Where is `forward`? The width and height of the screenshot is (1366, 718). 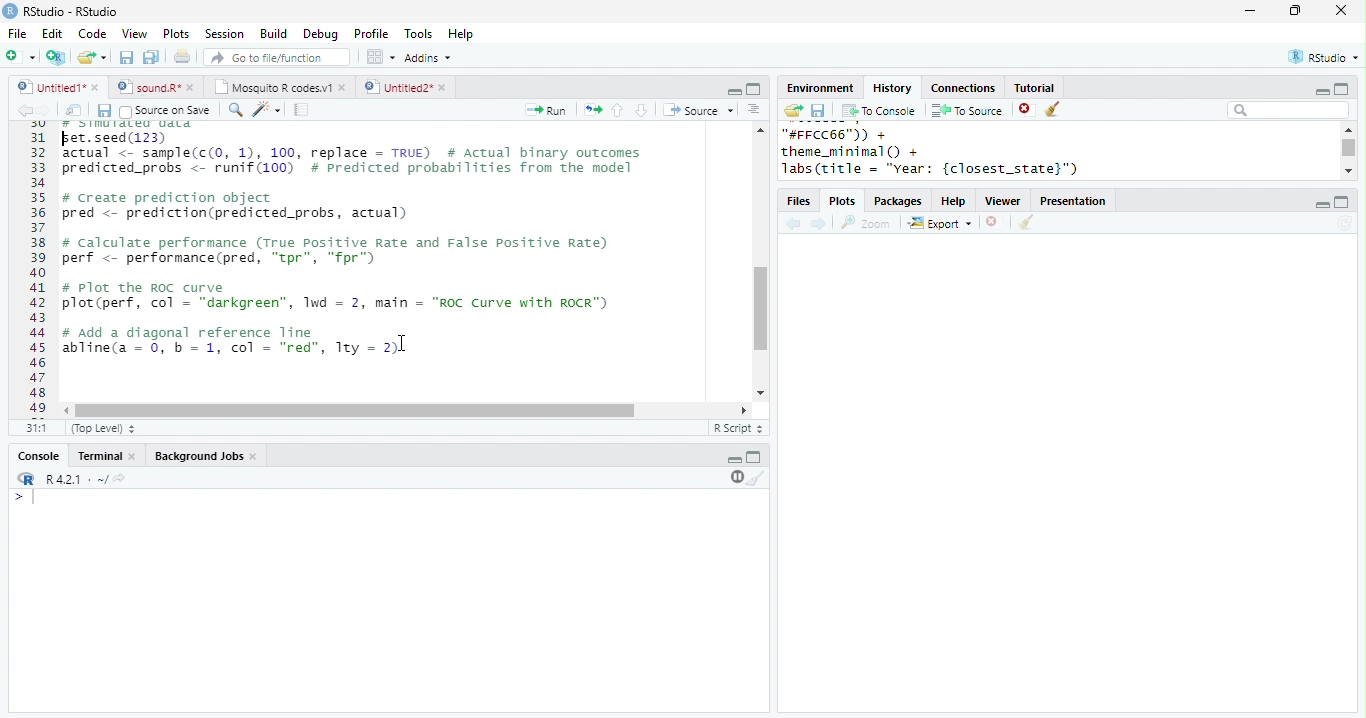 forward is located at coordinates (44, 110).